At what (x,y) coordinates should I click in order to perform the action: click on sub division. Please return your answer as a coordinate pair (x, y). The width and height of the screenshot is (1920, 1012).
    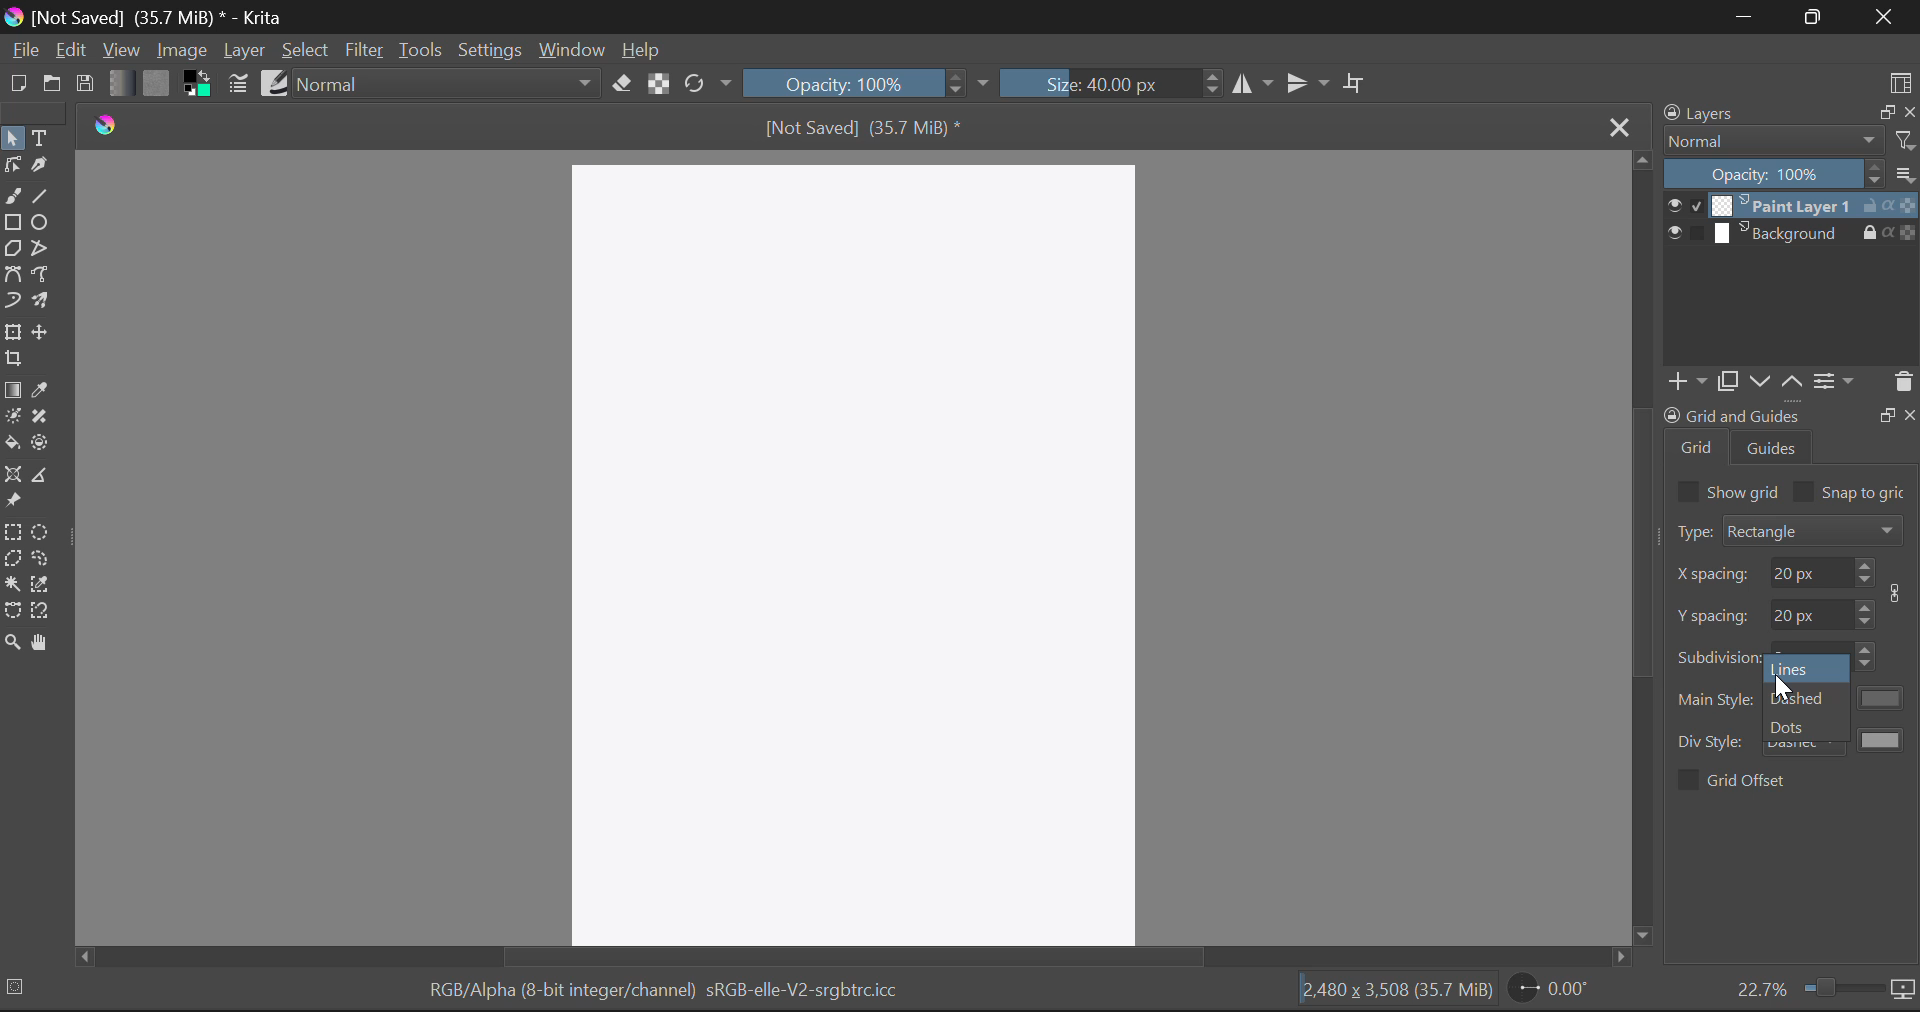
    Looking at the image, I should click on (1718, 655).